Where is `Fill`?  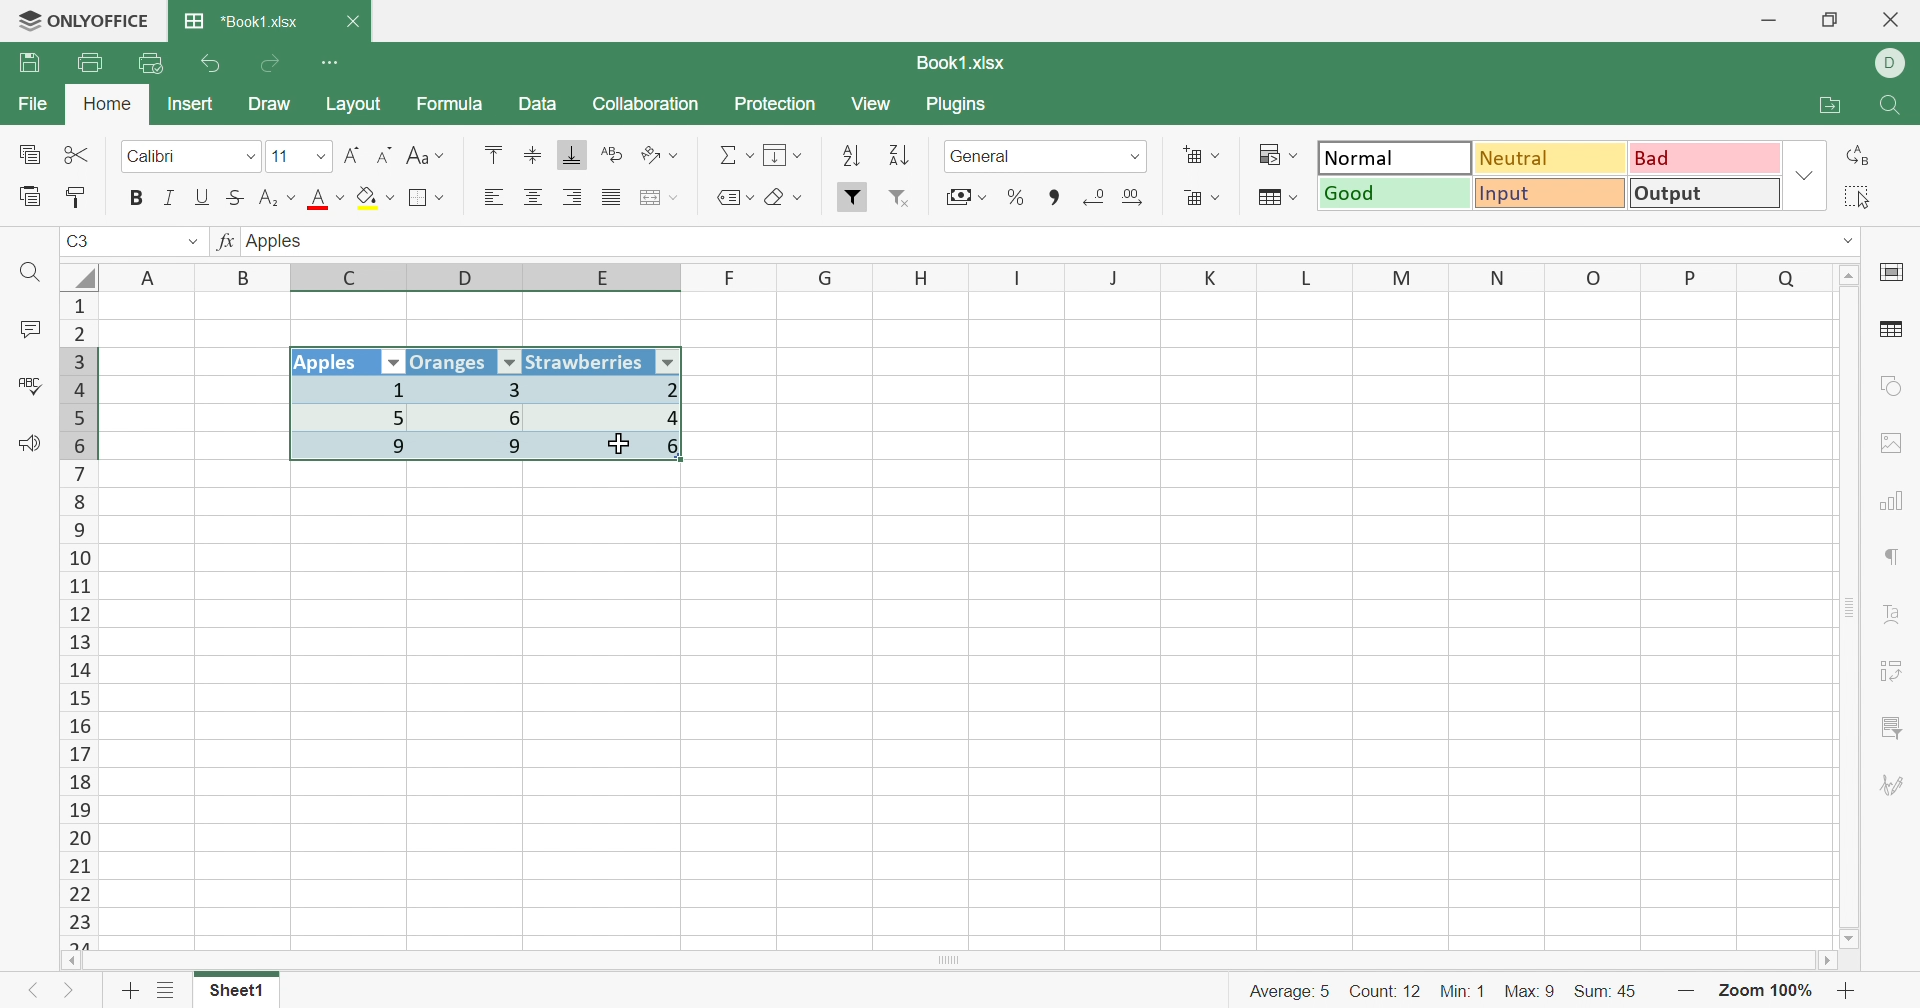 Fill is located at coordinates (785, 156).